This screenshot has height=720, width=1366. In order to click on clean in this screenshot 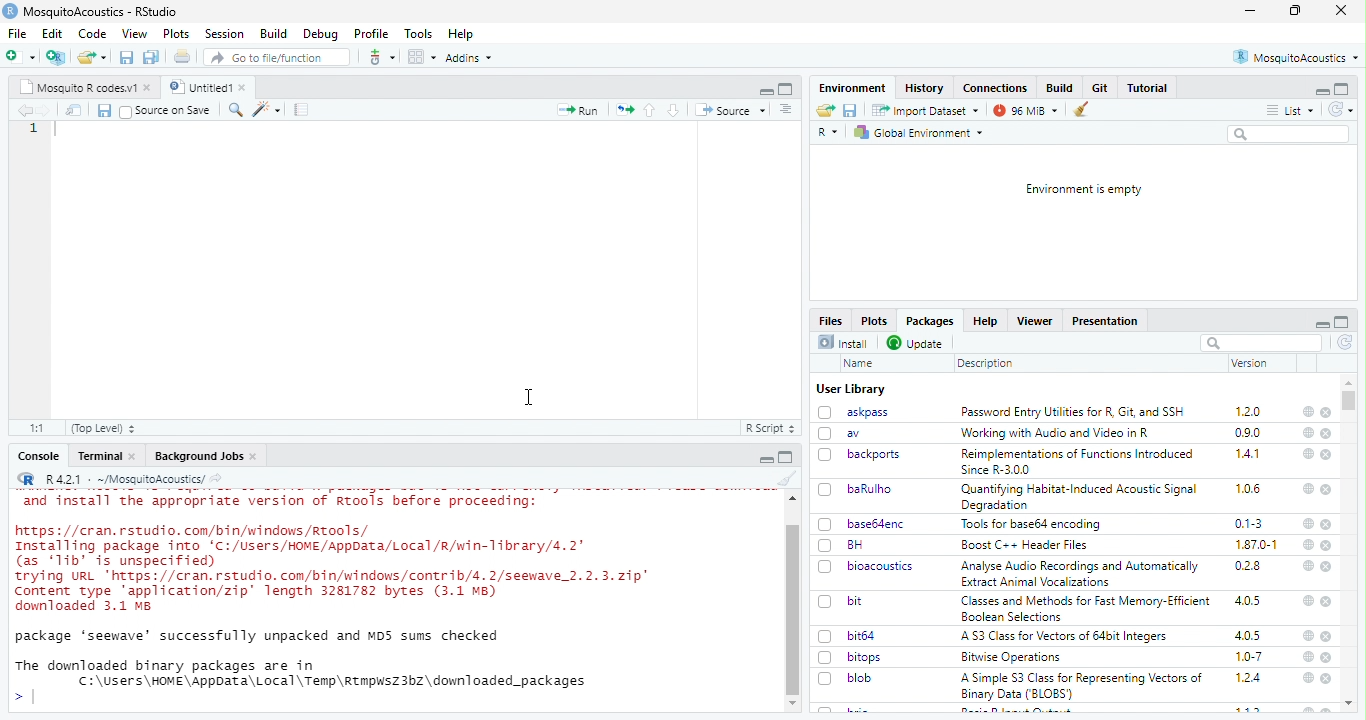, I will do `click(787, 477)`.